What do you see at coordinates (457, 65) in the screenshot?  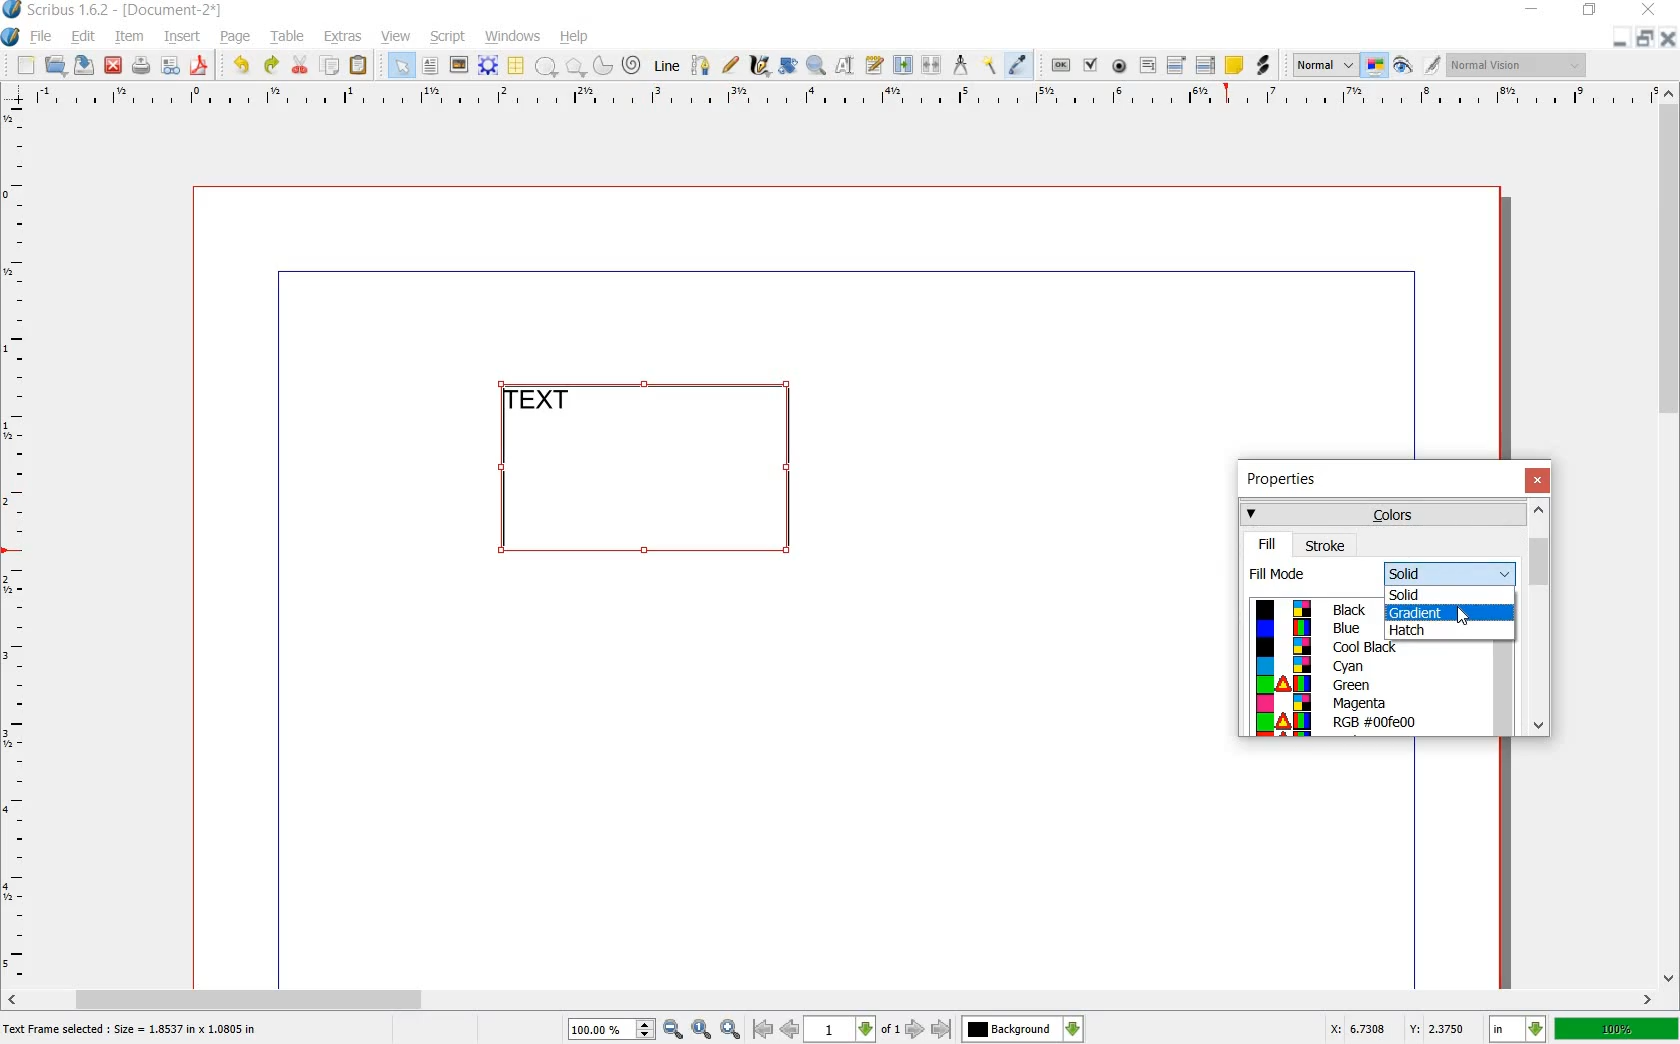 I see `image frame` at bounding box center [457, 65].